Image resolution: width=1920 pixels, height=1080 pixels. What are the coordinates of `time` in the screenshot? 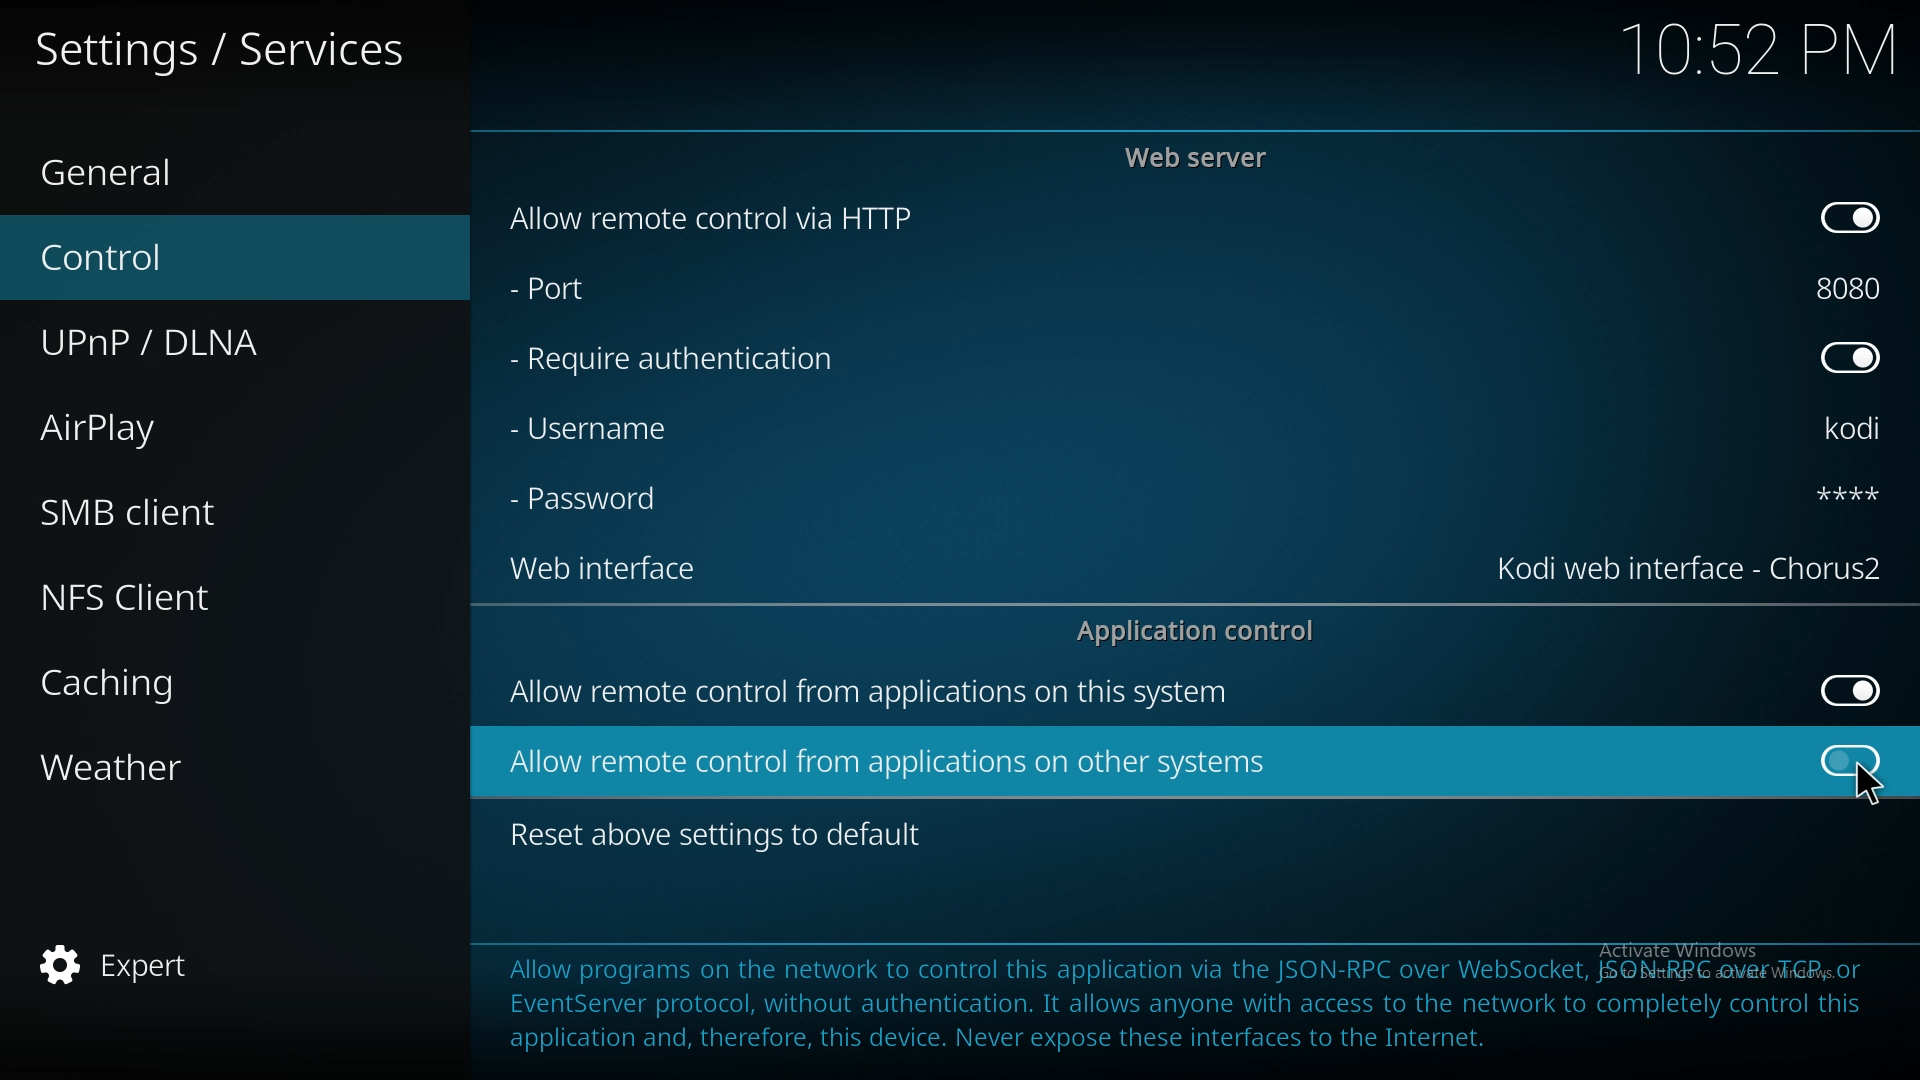 It's located at (1758, 48).